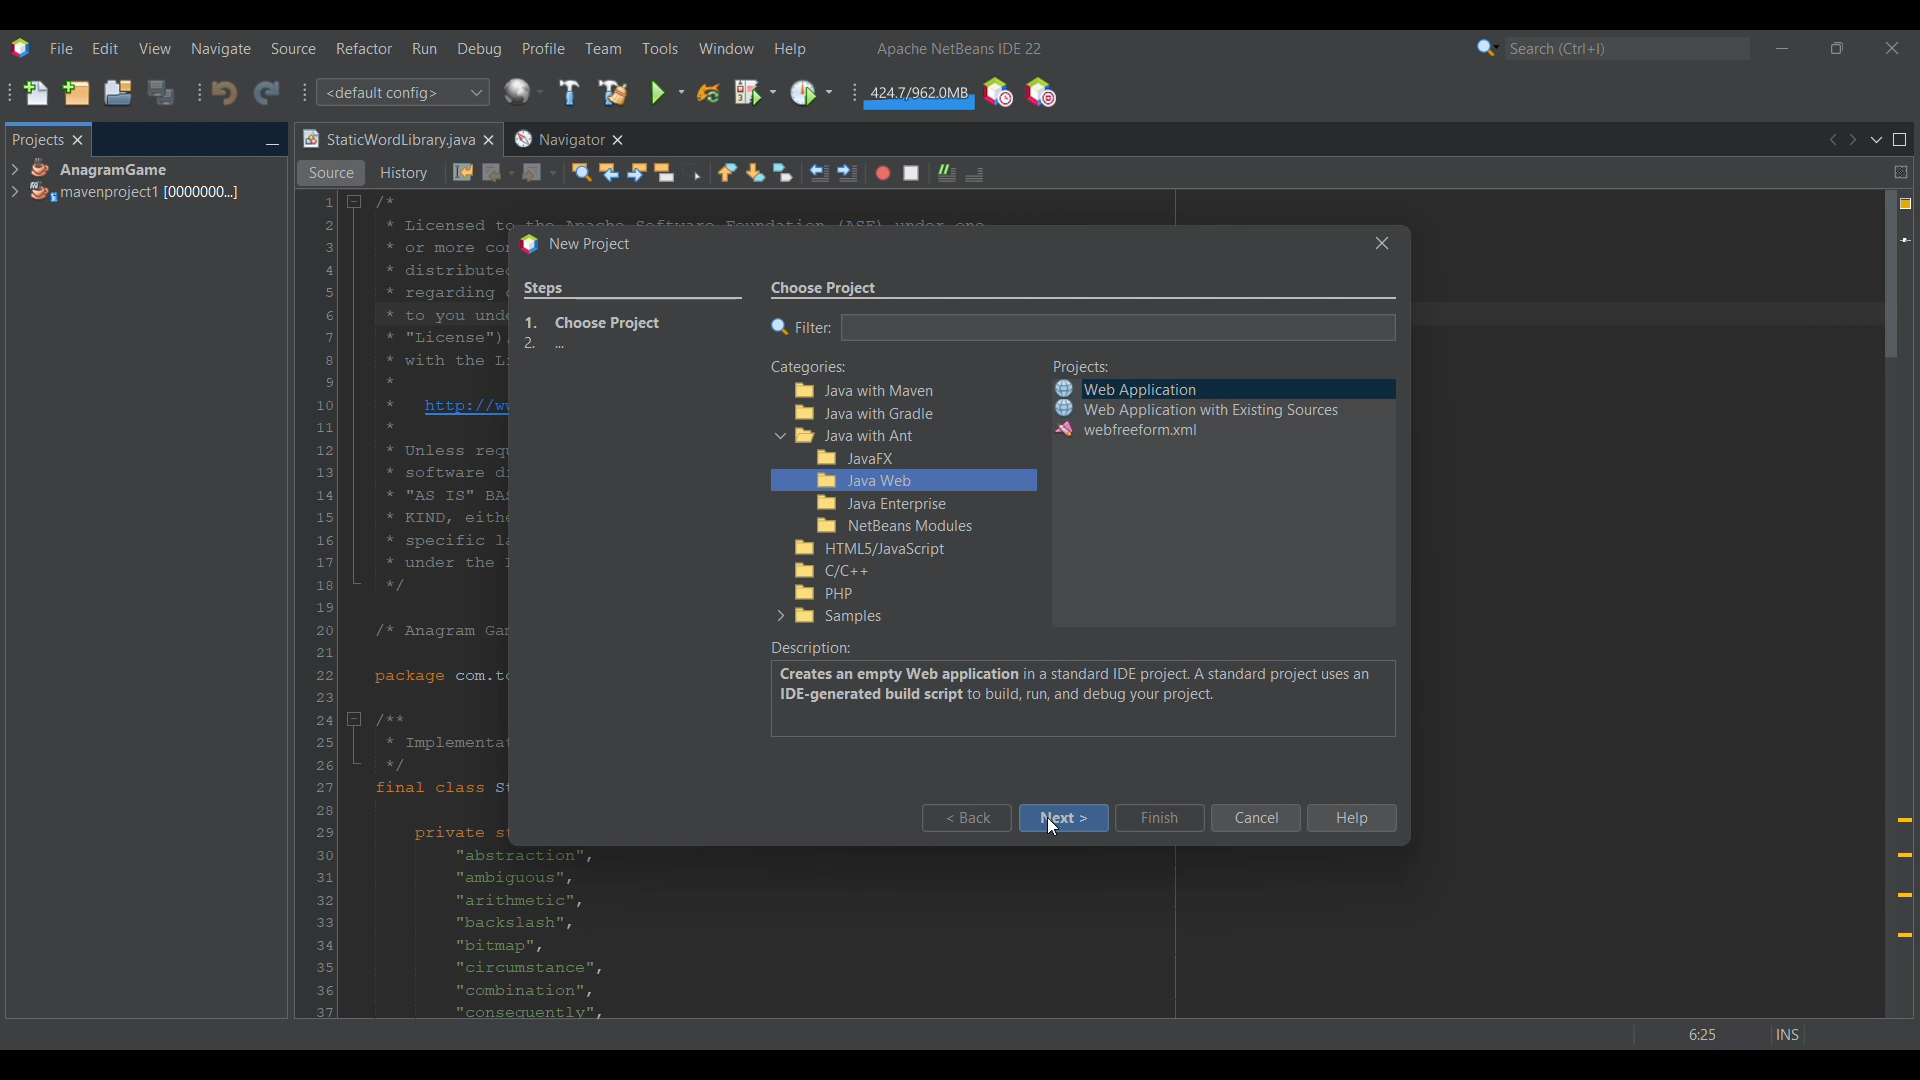  Describe the element at coordinates (221, 49) in the screenshot. I see `Naviagate menu` at that location.